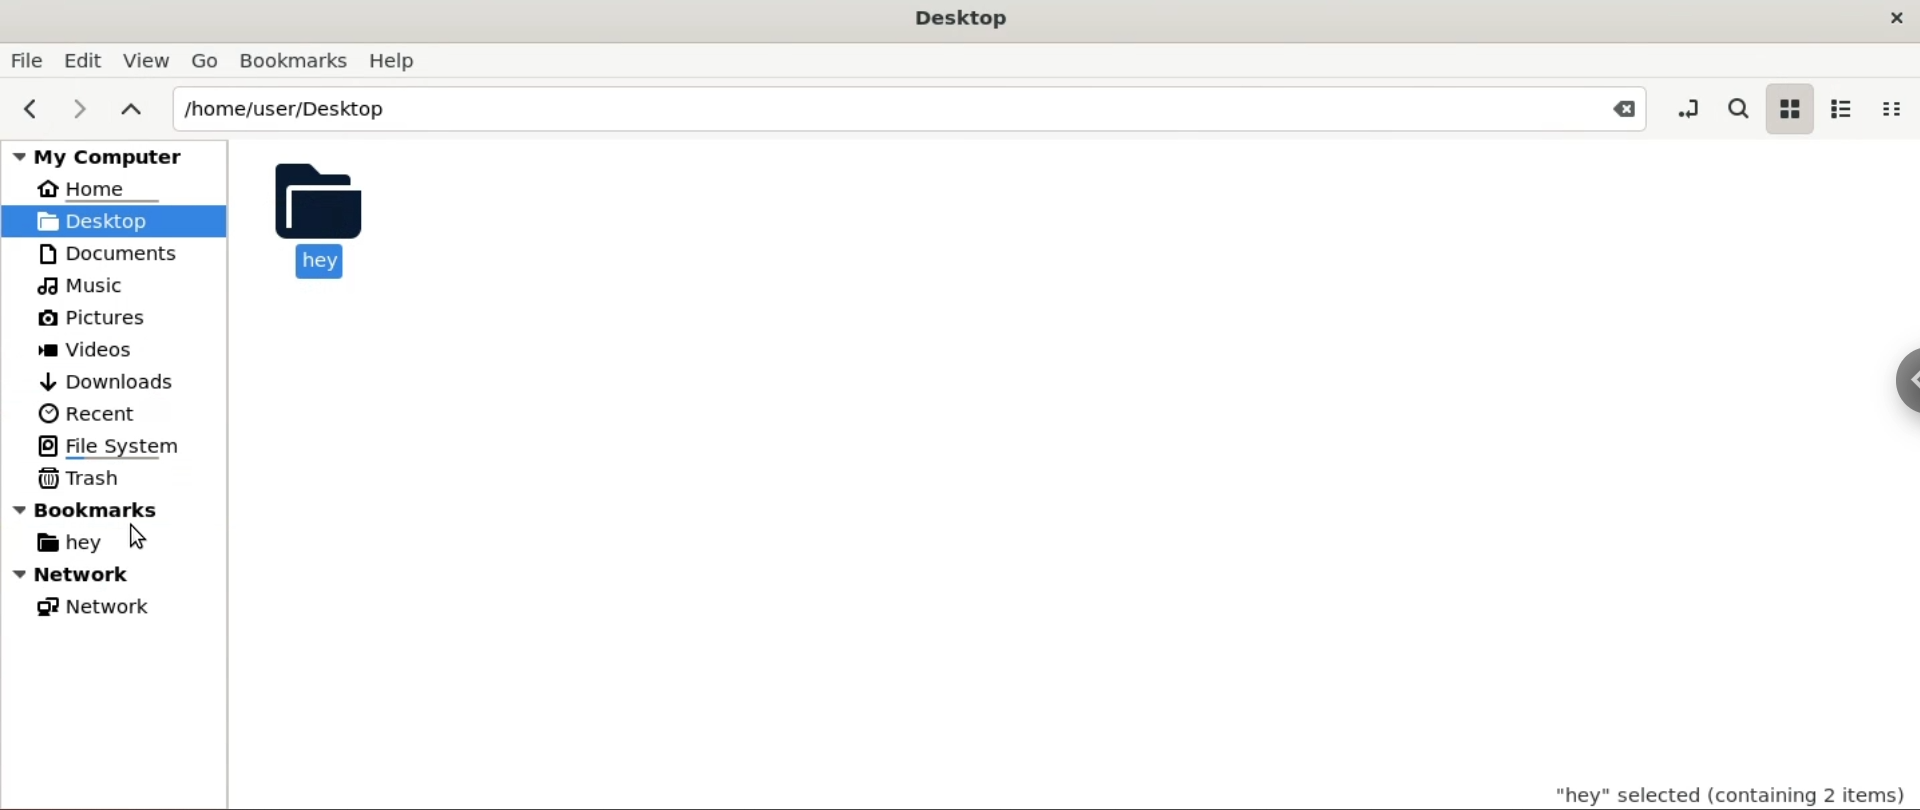 The width and height of the screenshot is (1920, 810). What do you see at coordinates (84, 543) in the screenshot?
I see `hey` at bounding box center [84, 543].